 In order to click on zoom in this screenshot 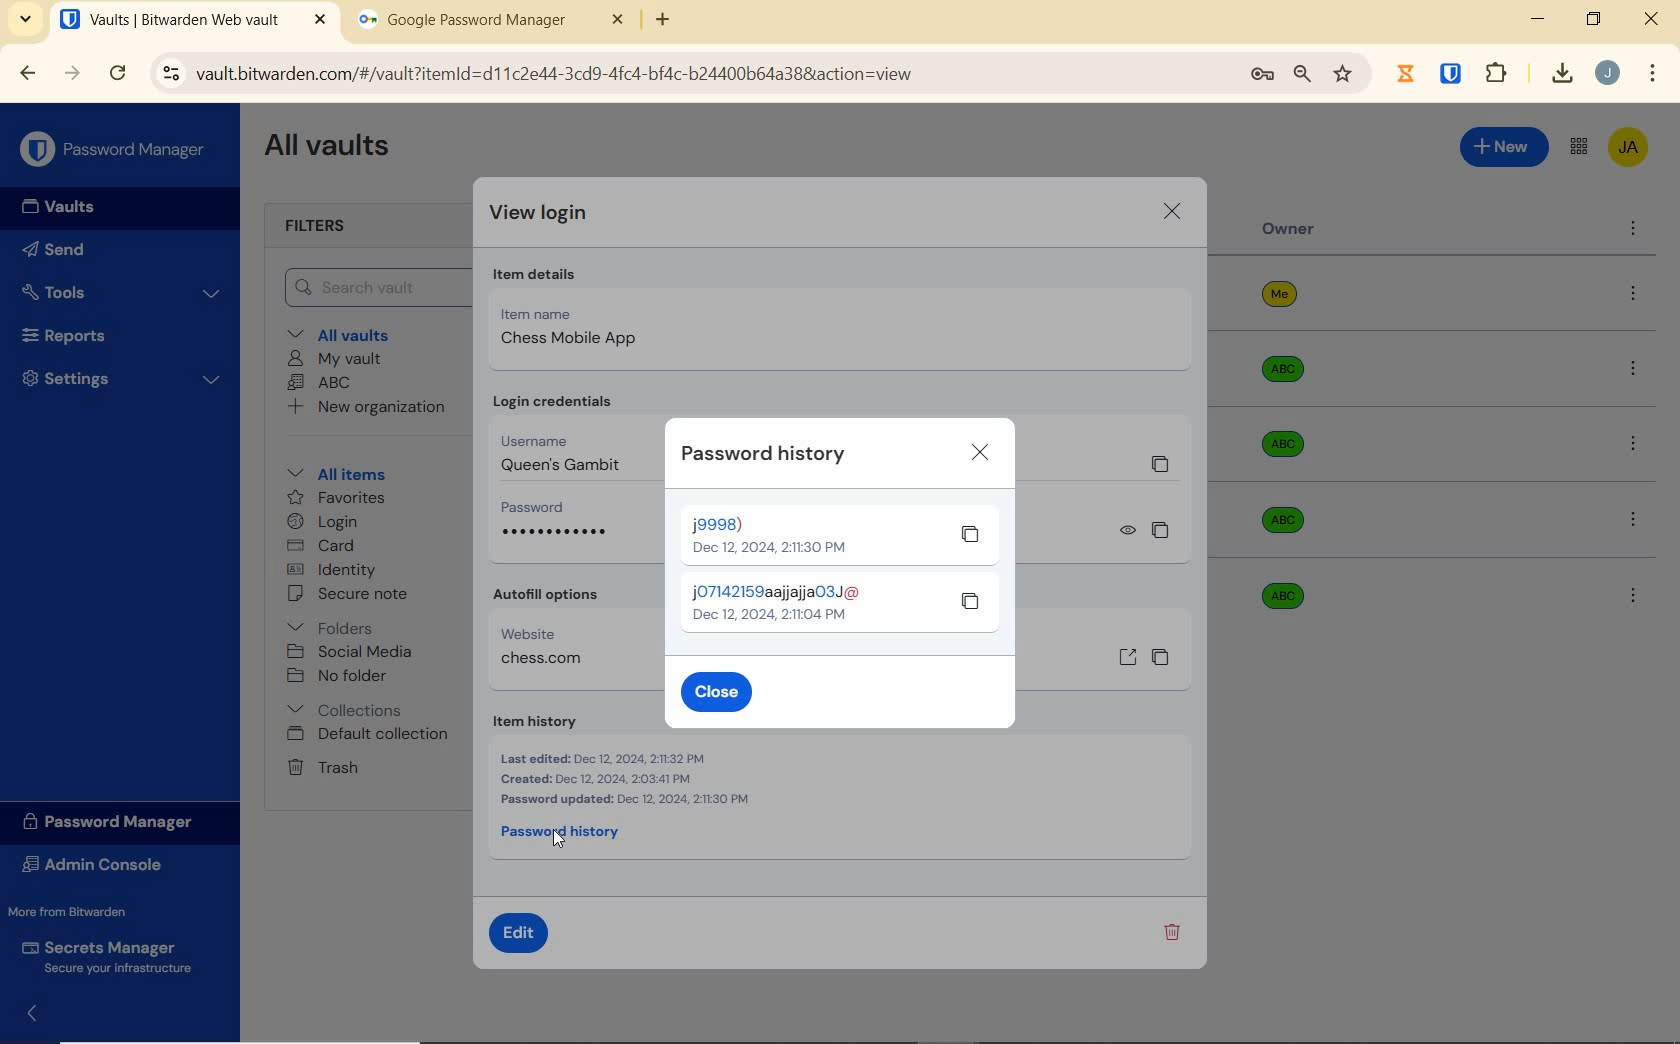, I will do `click(1300, 75)`.